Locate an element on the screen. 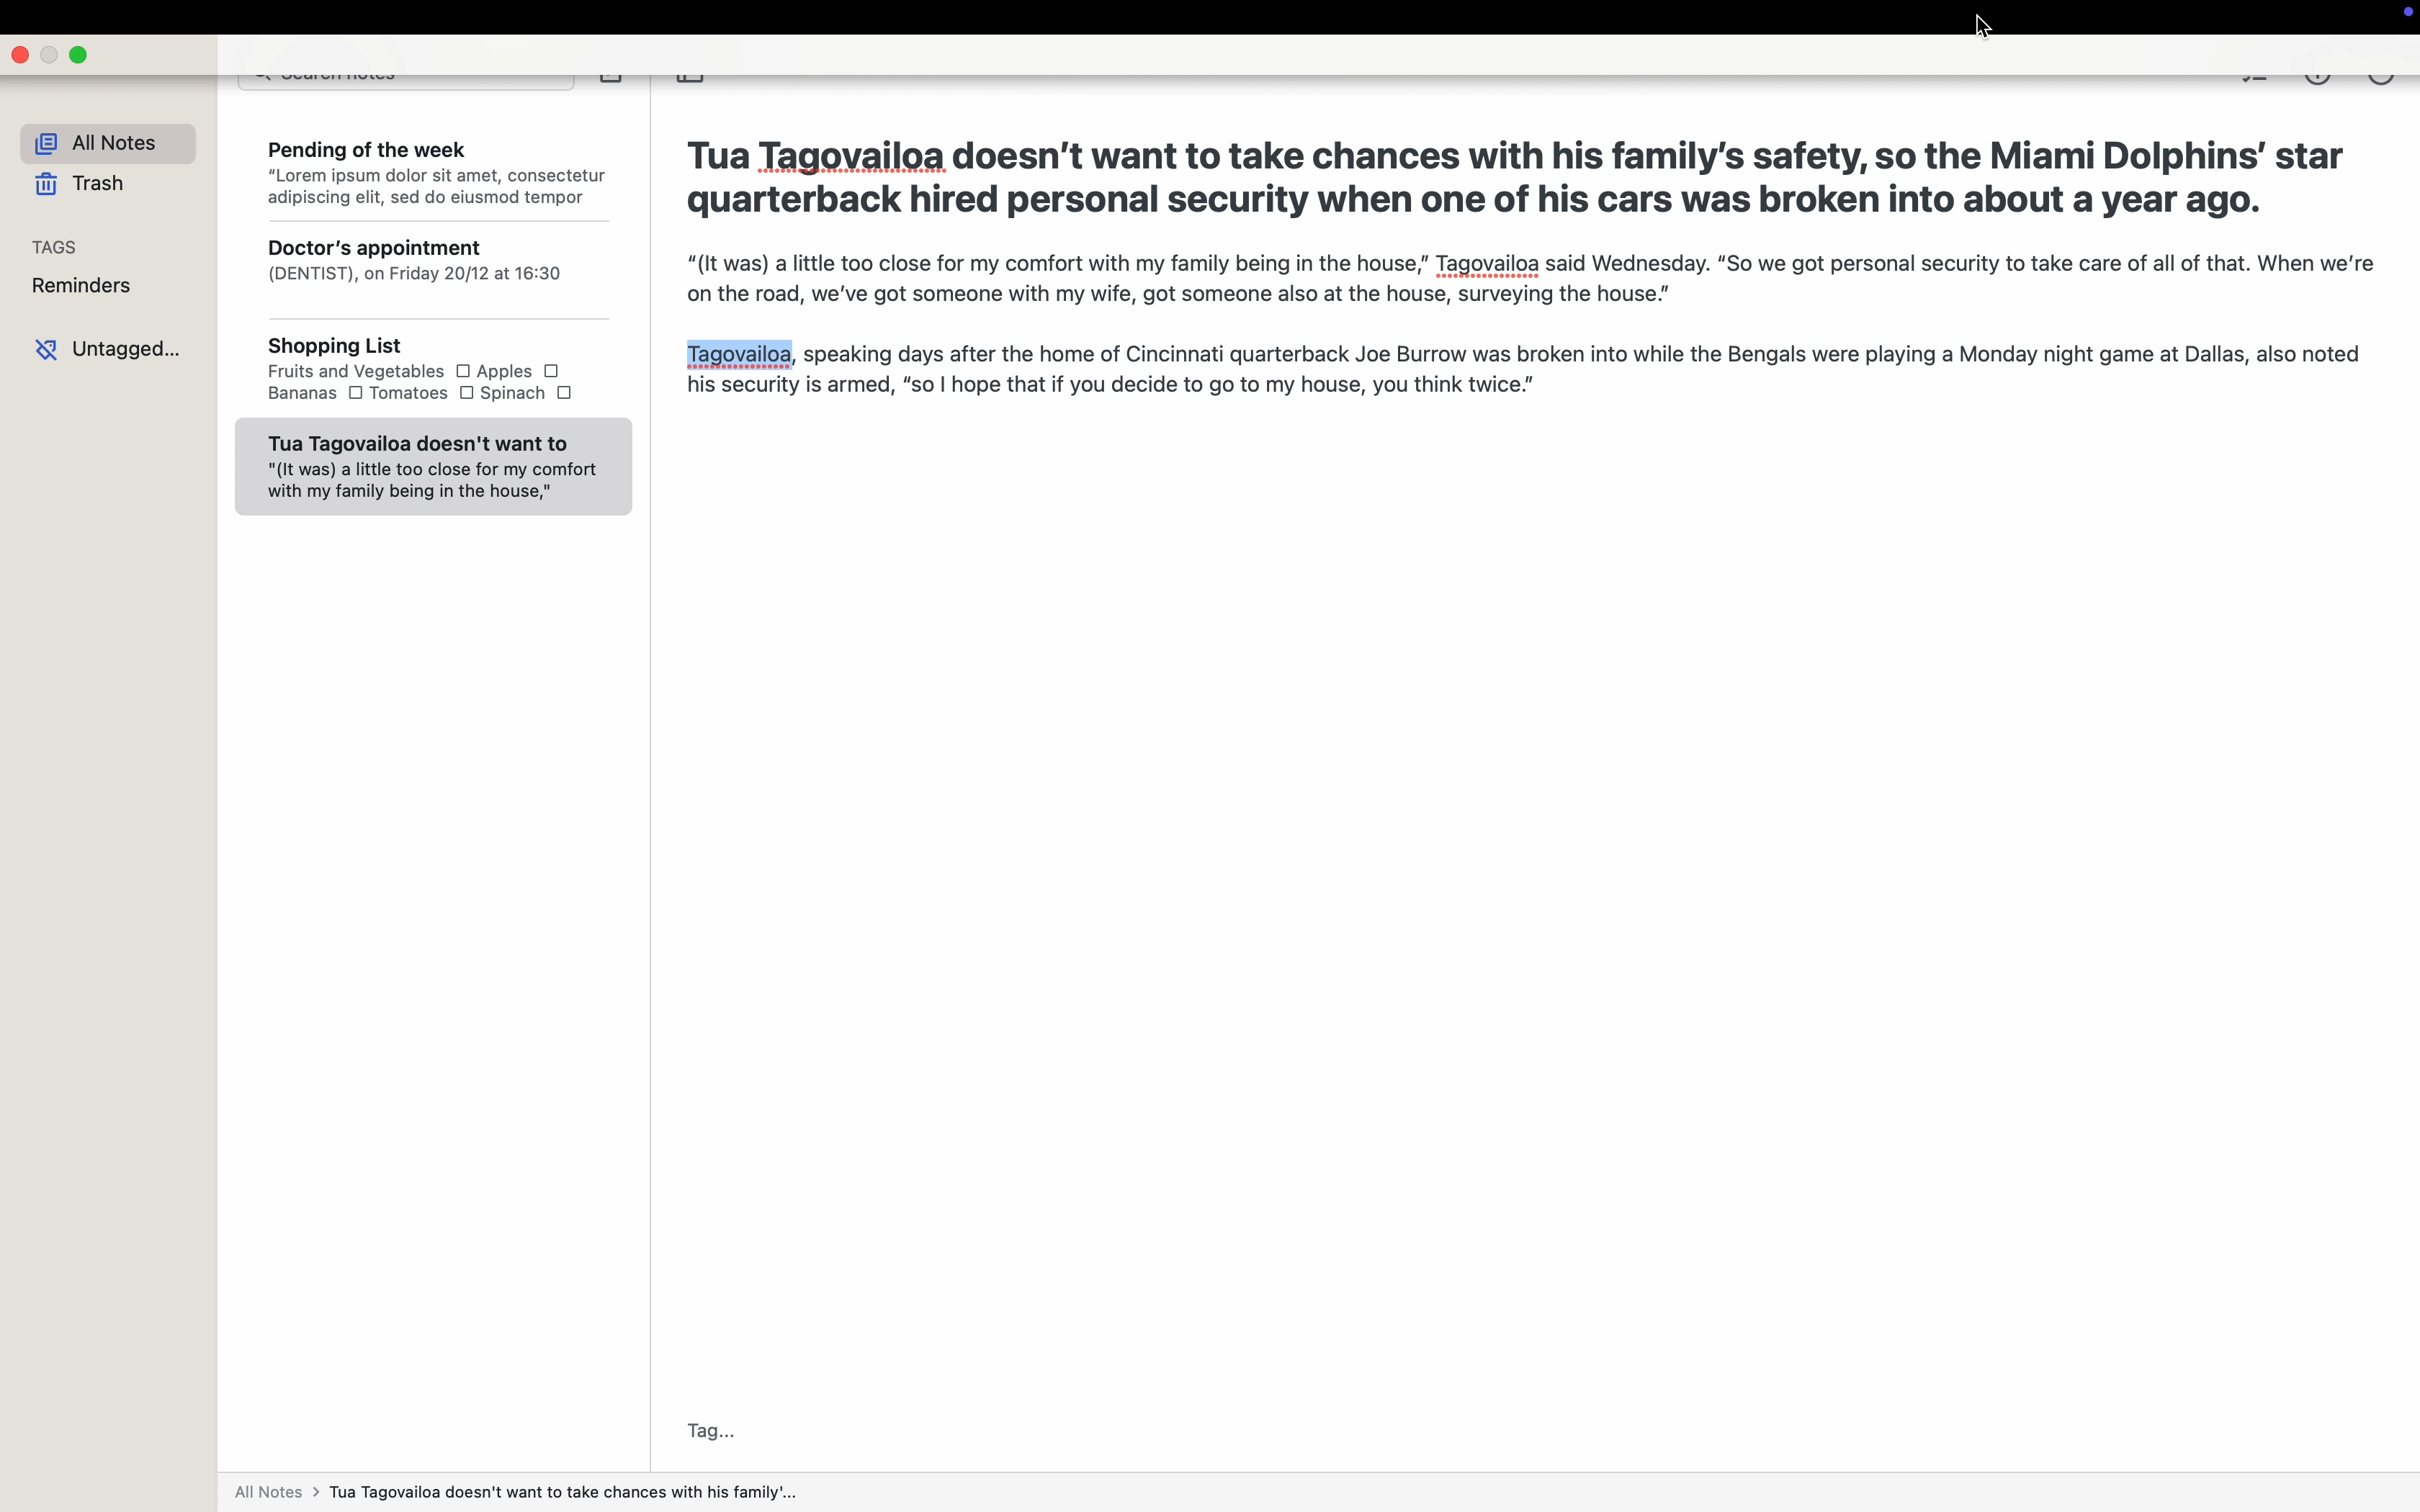  trash is located at coordinates (80, 185).